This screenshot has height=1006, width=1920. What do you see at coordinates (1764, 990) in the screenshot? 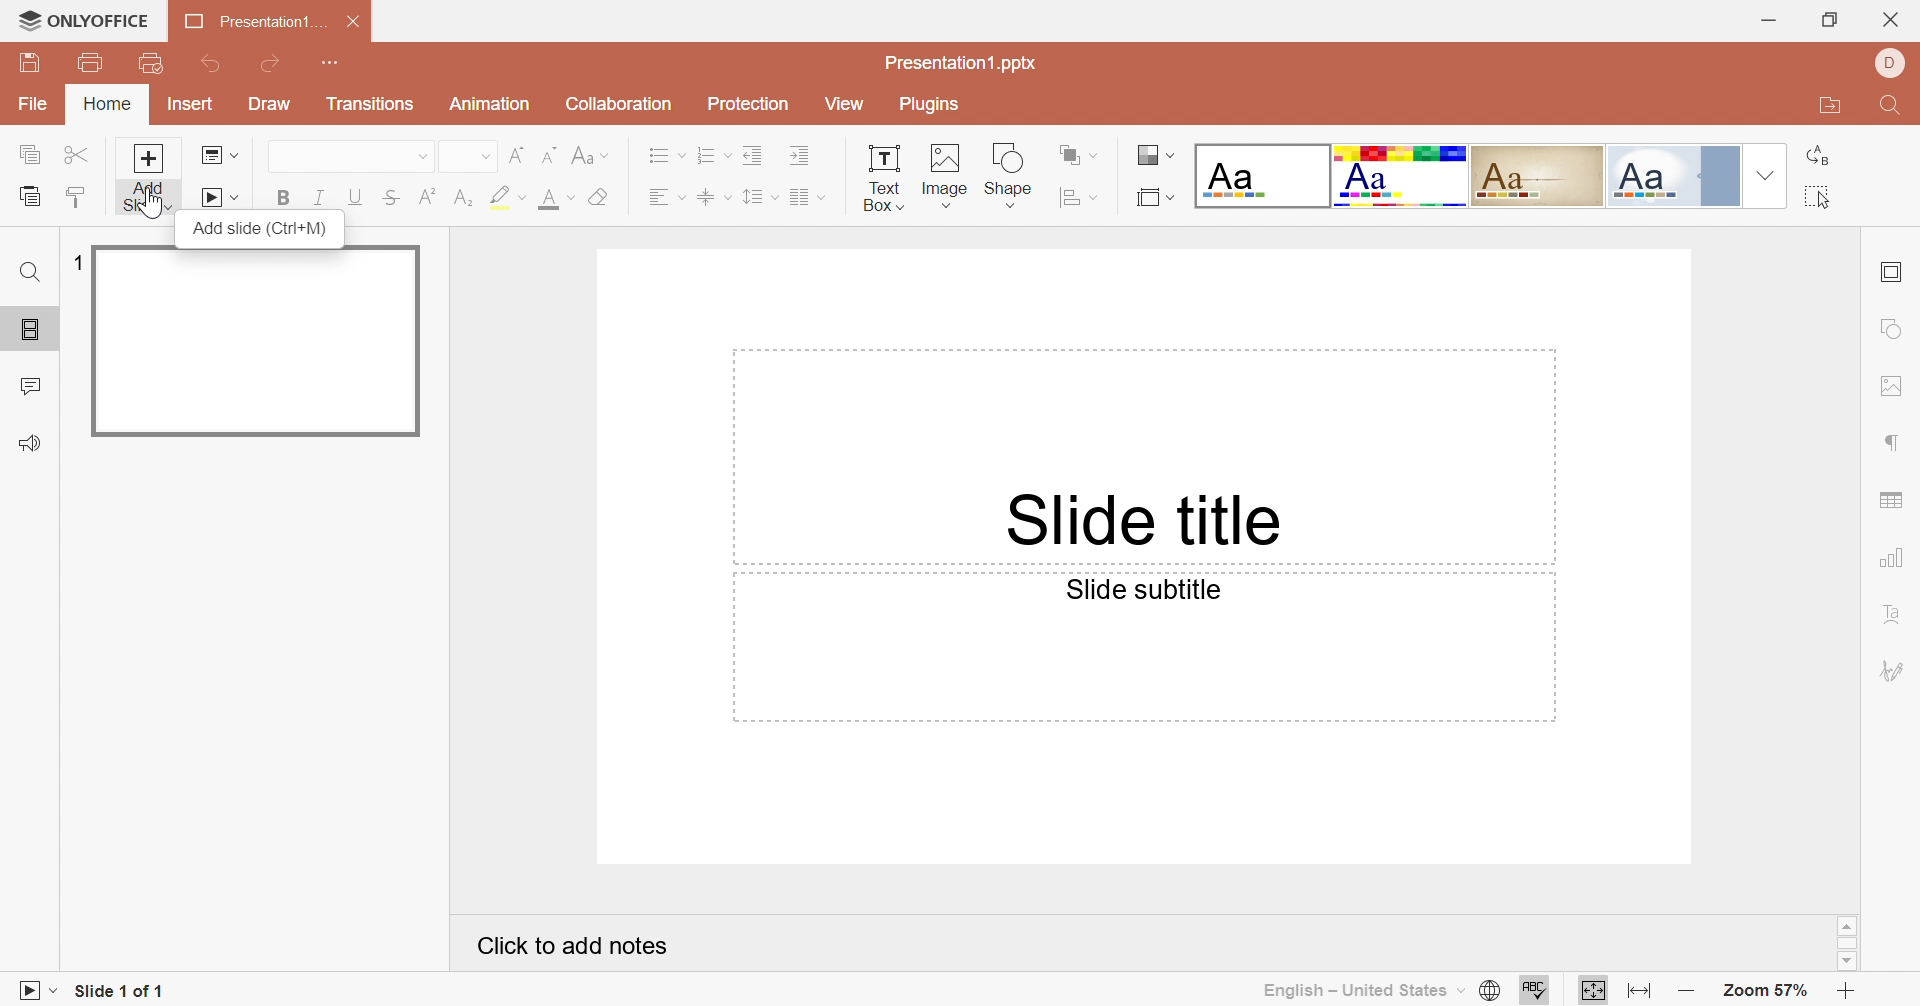
I see `Zoom 57%` at bounding box center [1764, 990].